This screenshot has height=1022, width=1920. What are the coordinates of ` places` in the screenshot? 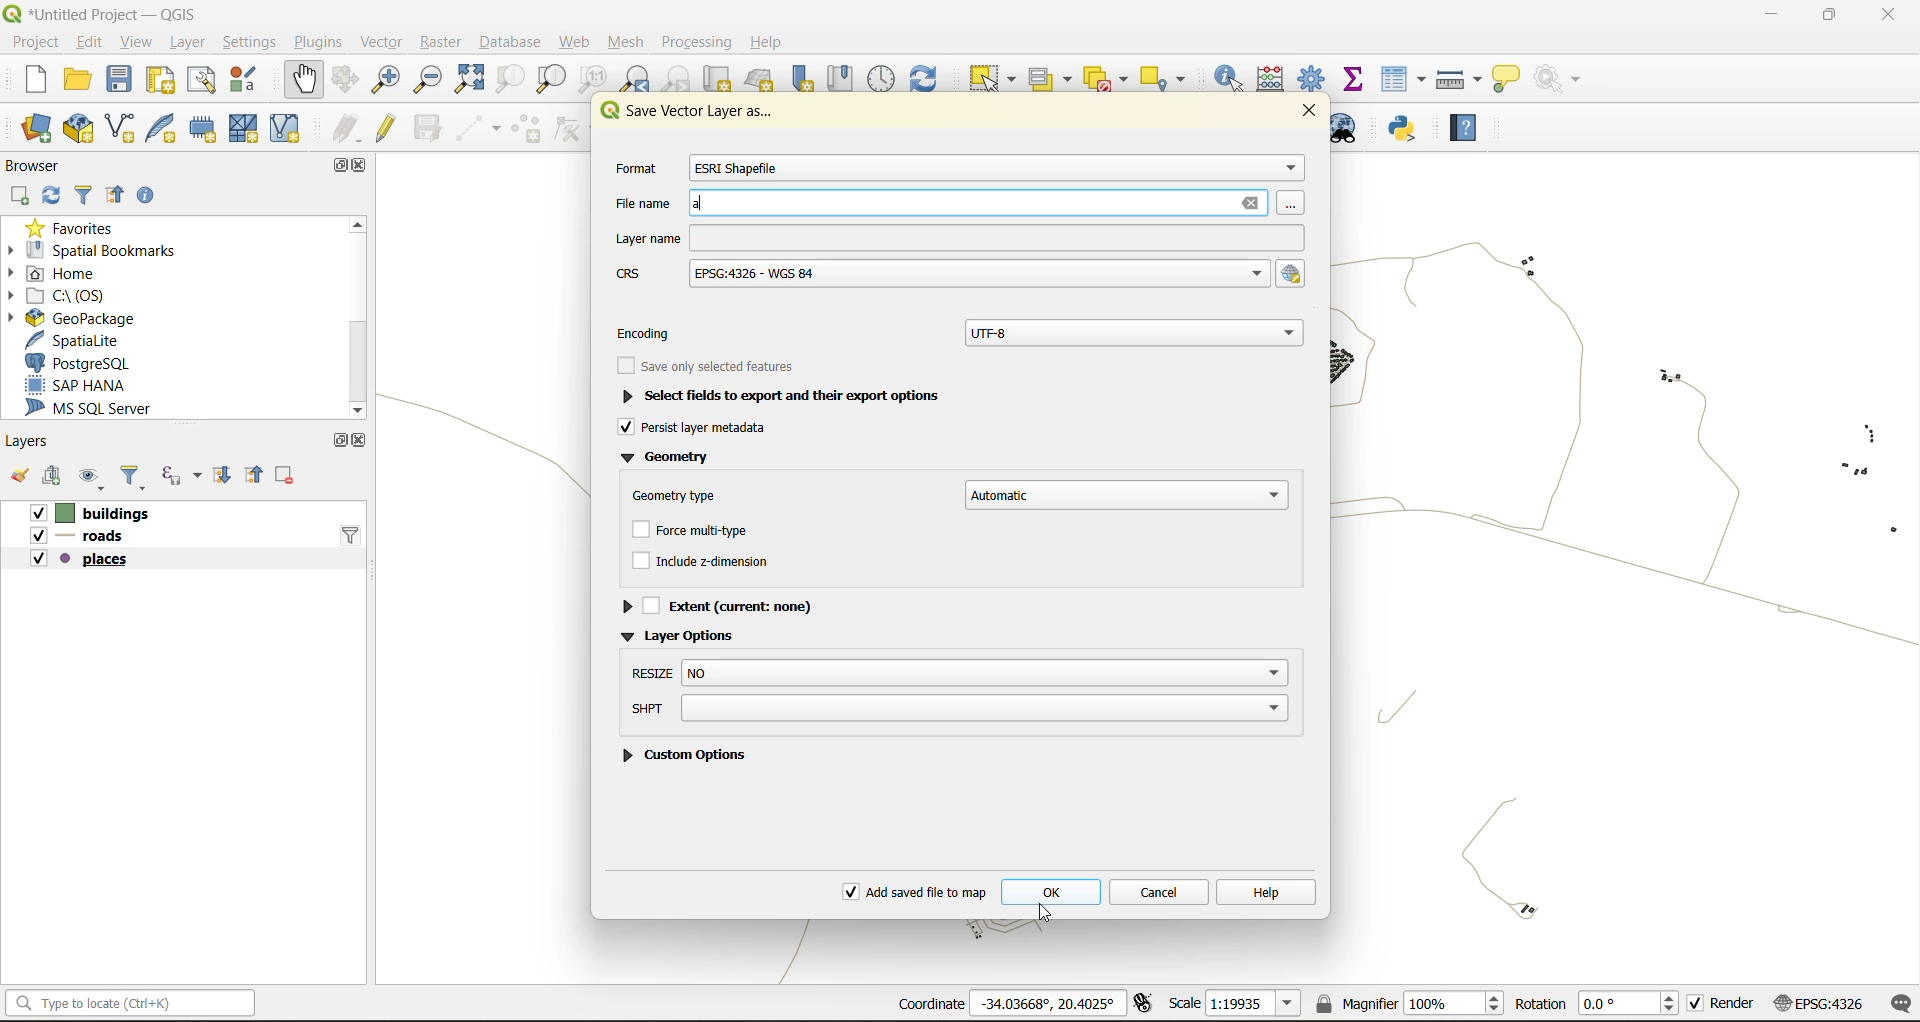 It's located at (82, 563).